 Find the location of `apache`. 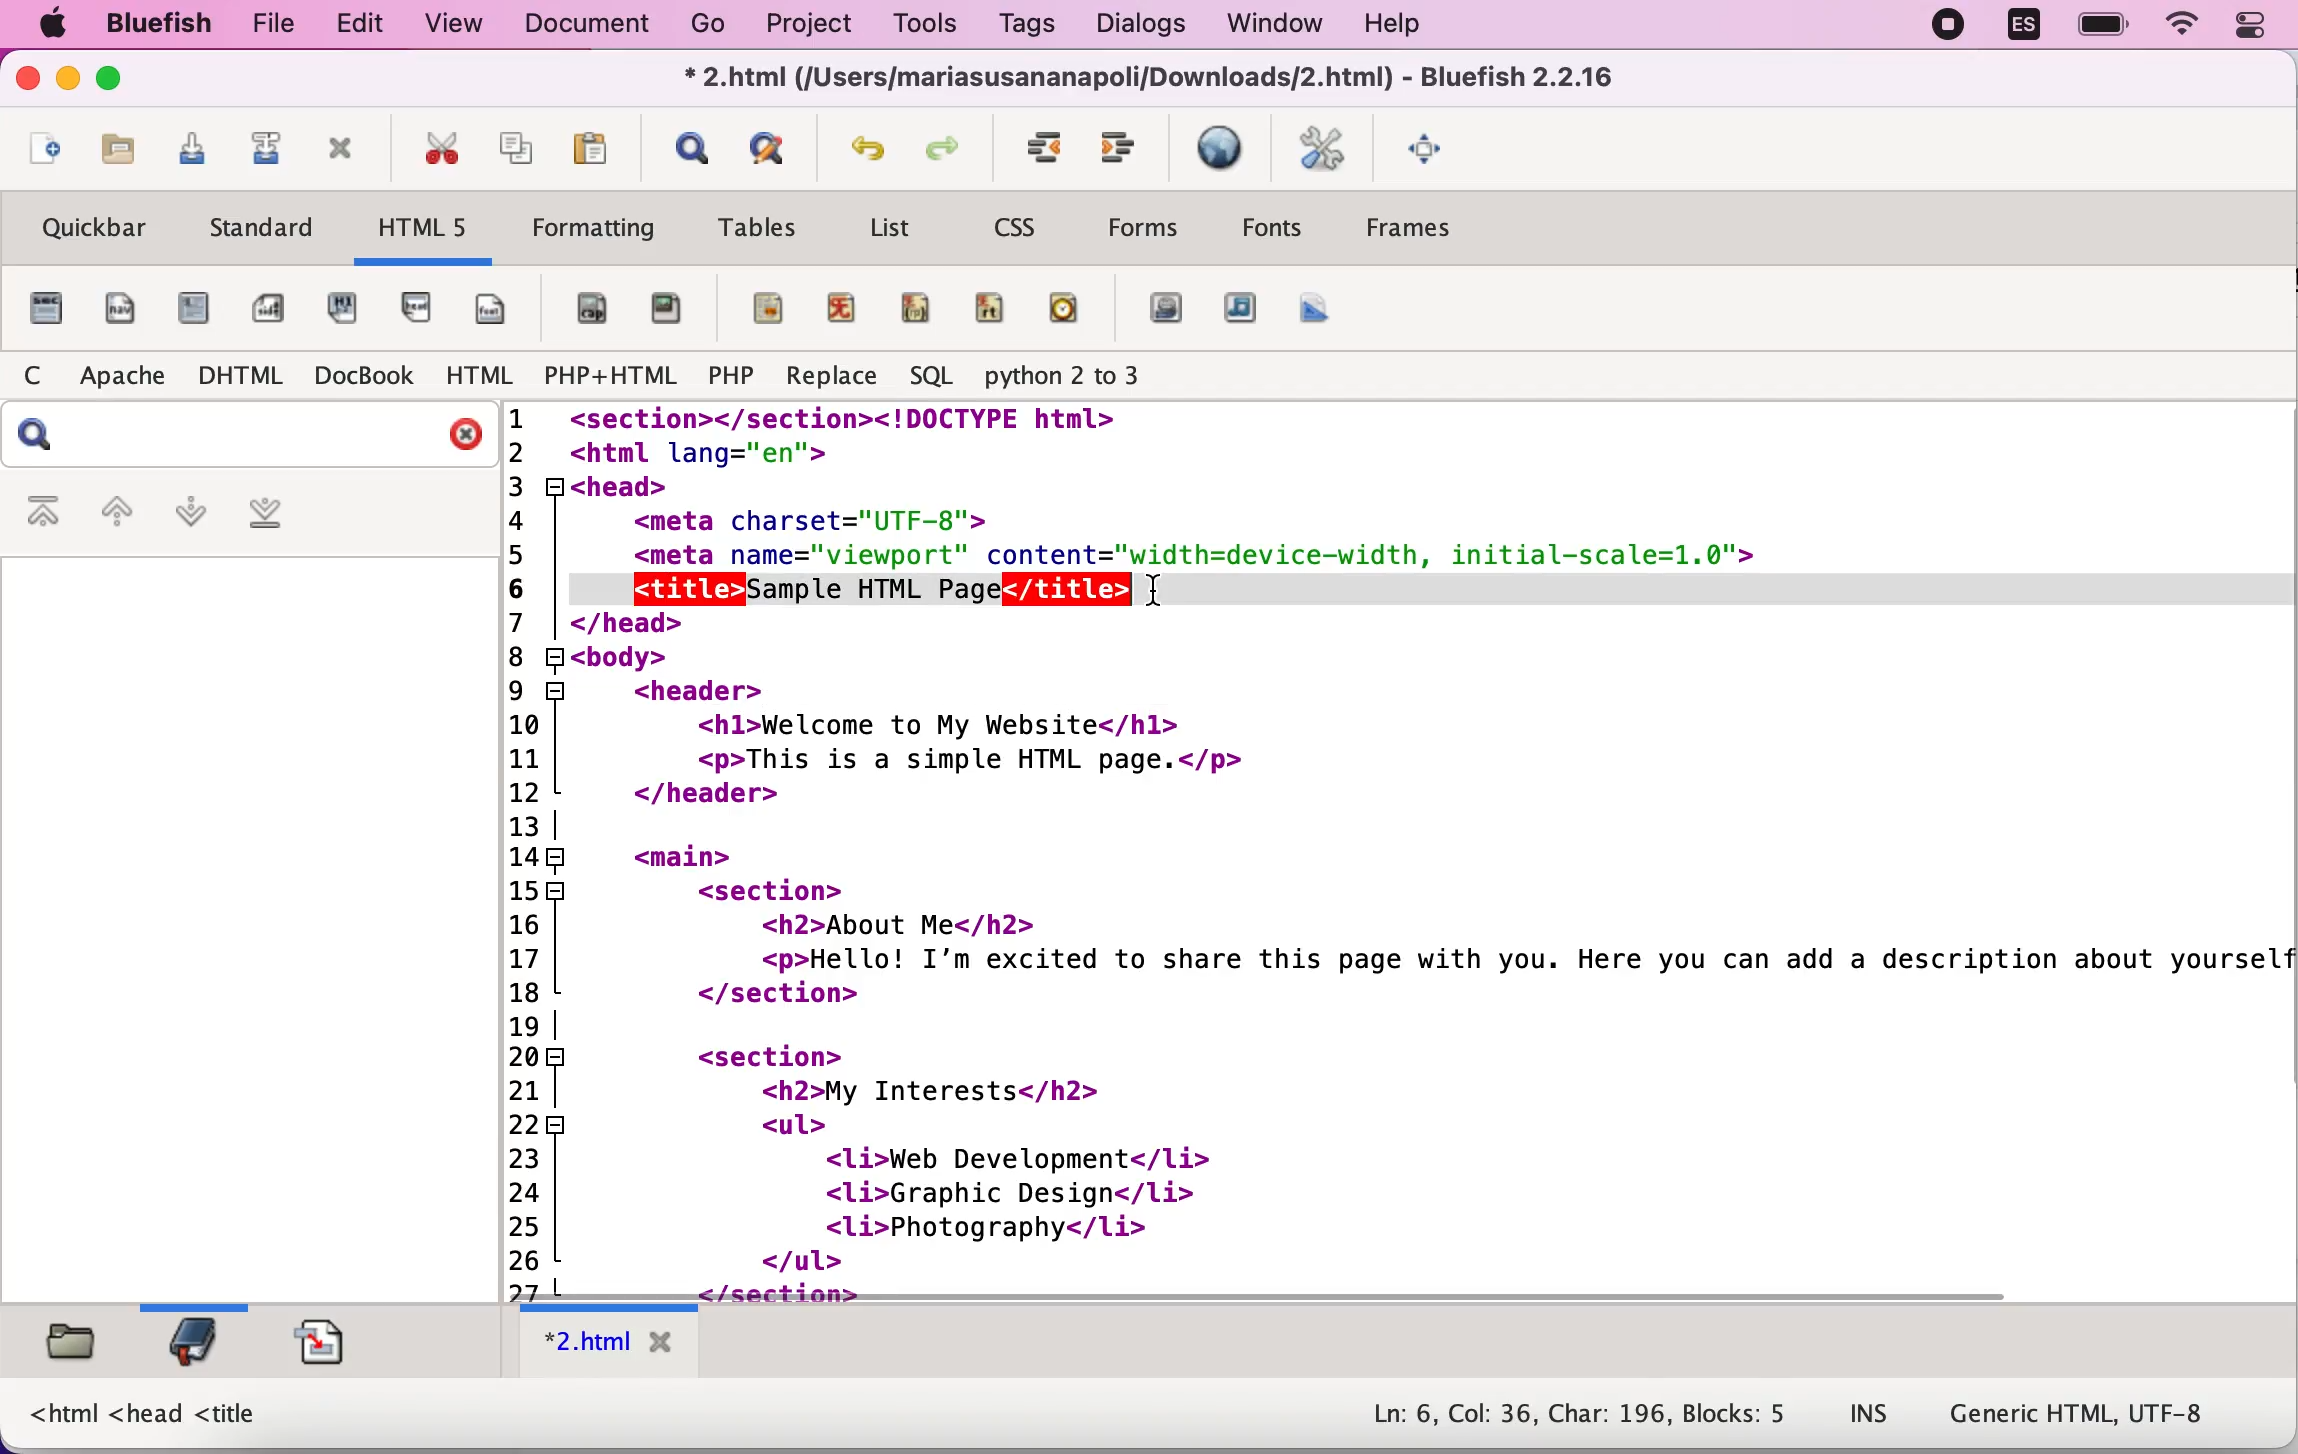

apache is located at coordinates (128, 373).